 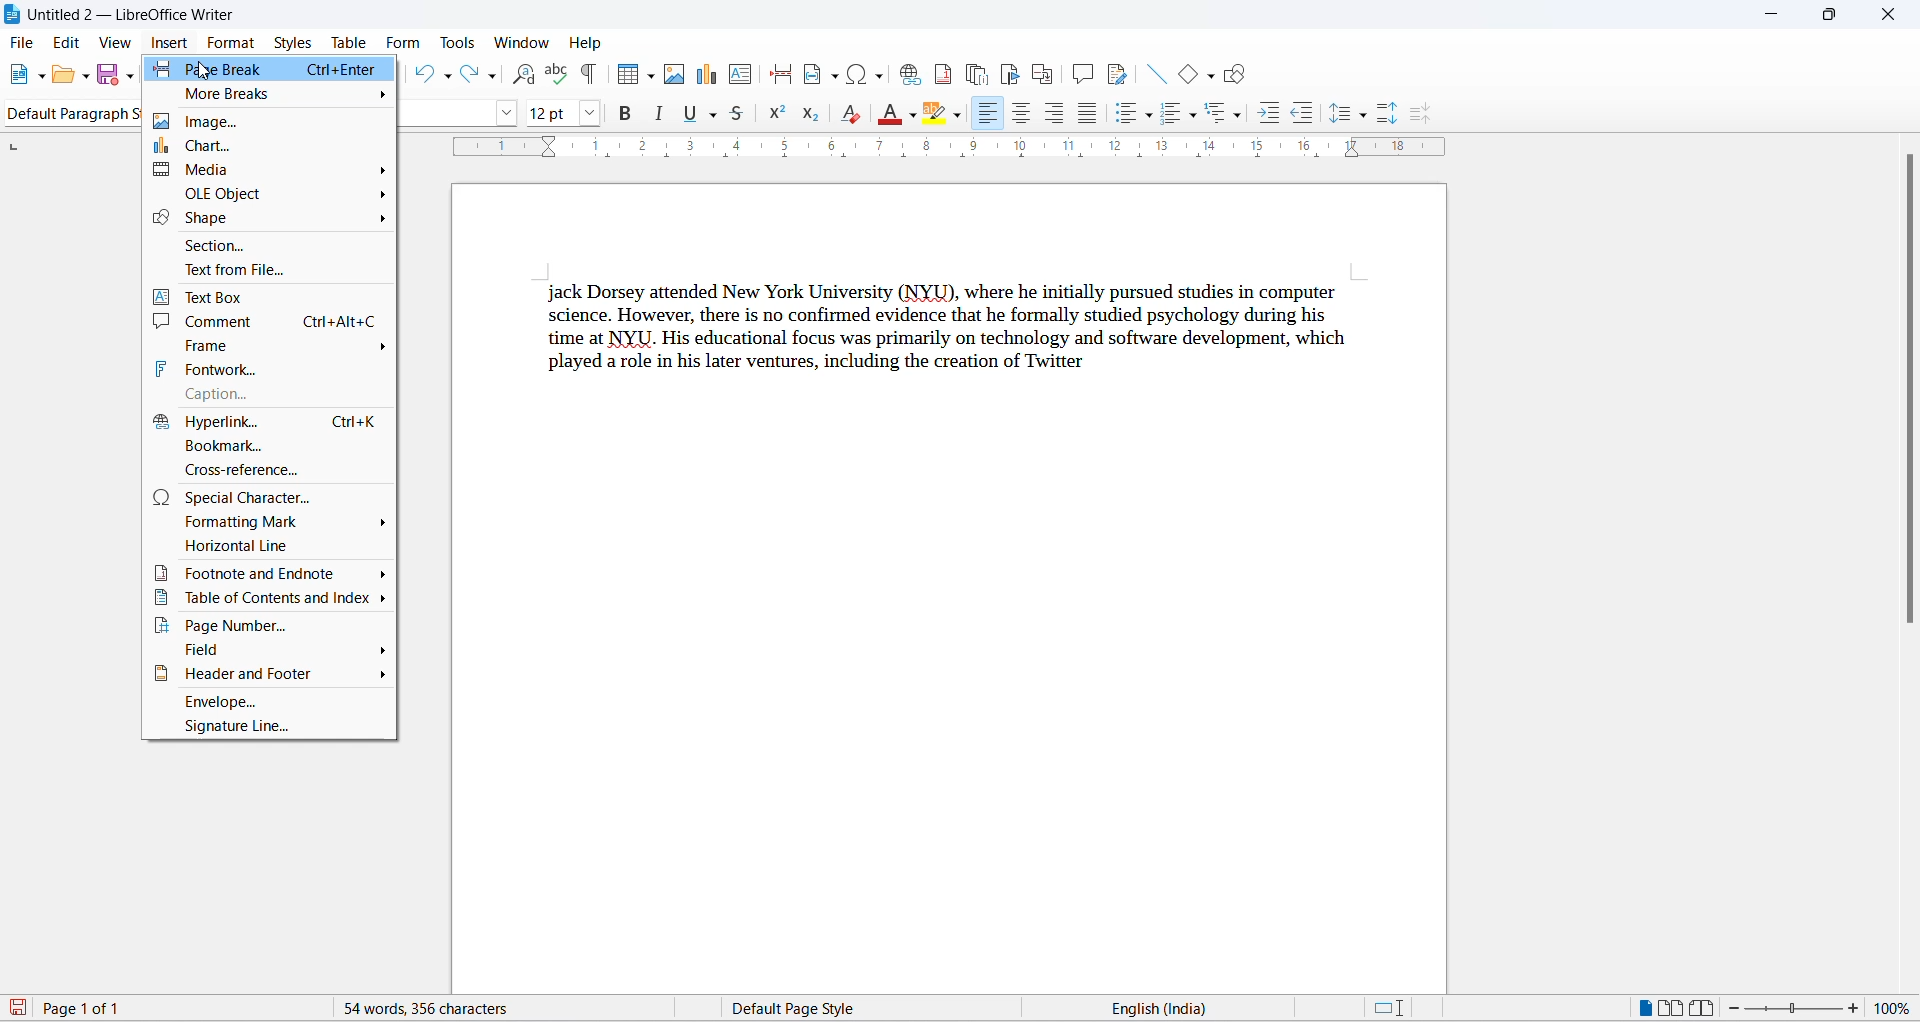 What do you see at coordinates (713, 113) in the screenshot?
I see `underline options` at bounding box center [713, 113].